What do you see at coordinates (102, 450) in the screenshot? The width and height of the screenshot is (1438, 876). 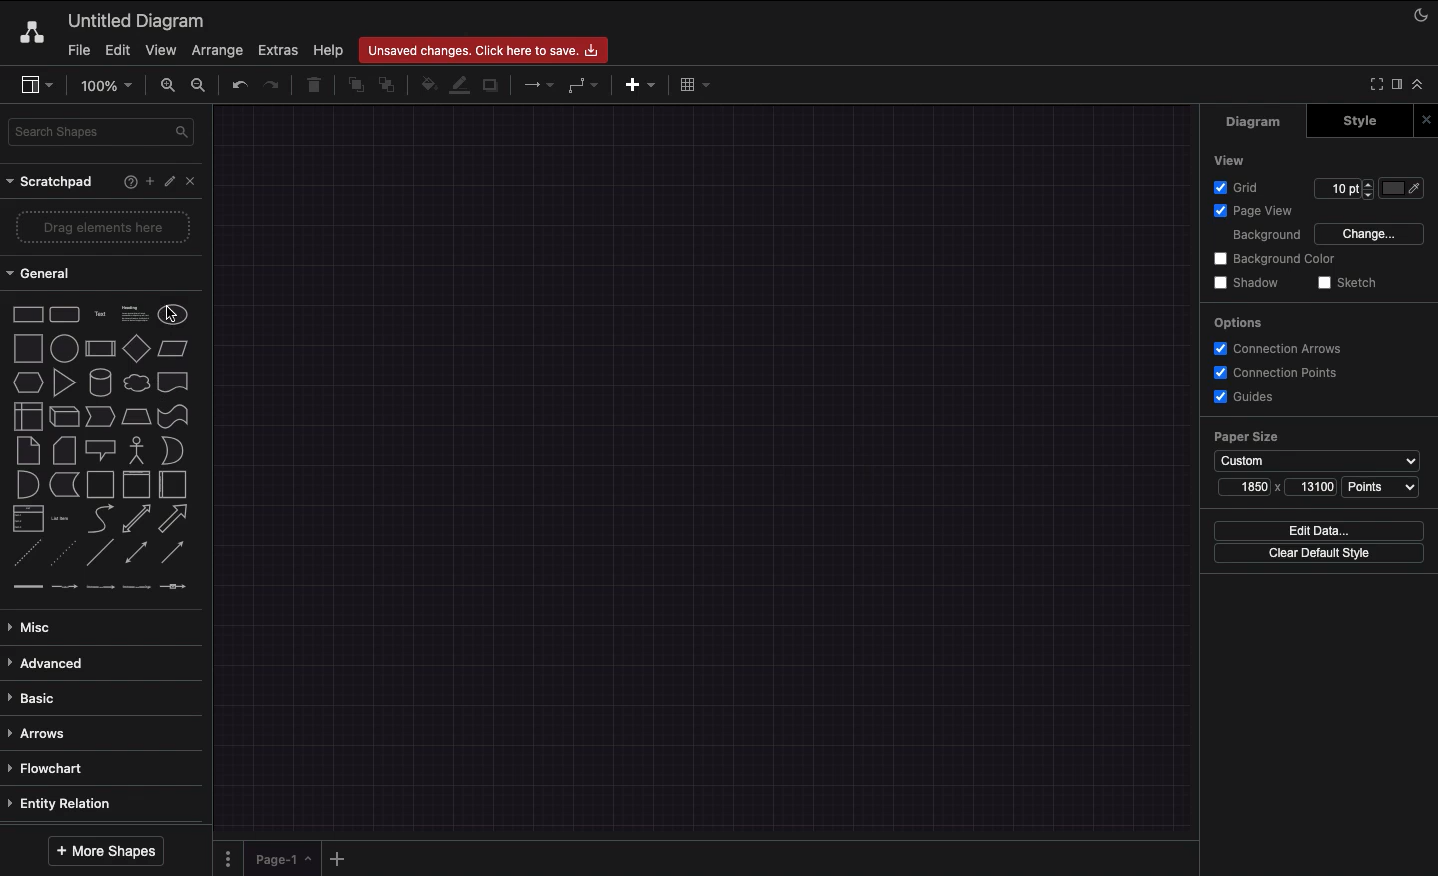 I see `Callout` at bounding box center [102, 450].